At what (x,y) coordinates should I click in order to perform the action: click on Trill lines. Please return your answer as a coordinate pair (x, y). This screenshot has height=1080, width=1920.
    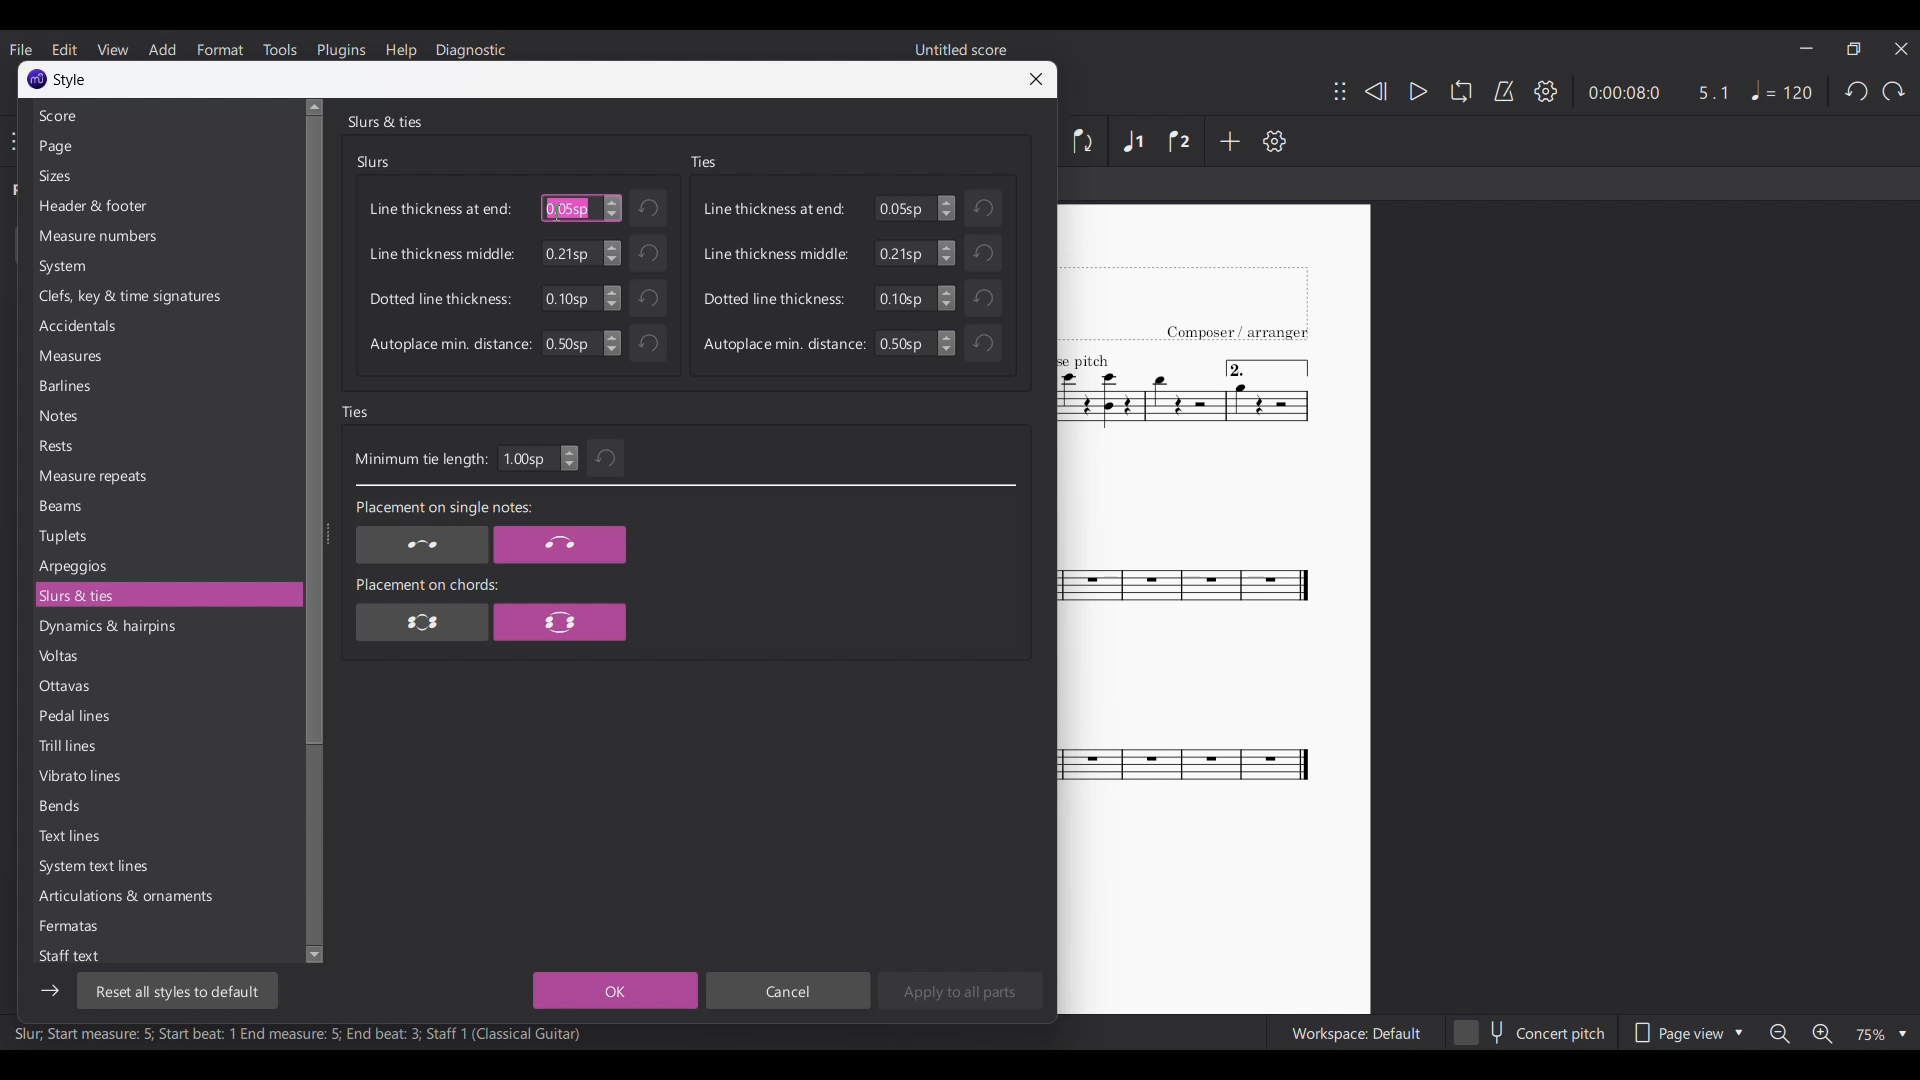
    Looking at the image, I should click on (165, 745).